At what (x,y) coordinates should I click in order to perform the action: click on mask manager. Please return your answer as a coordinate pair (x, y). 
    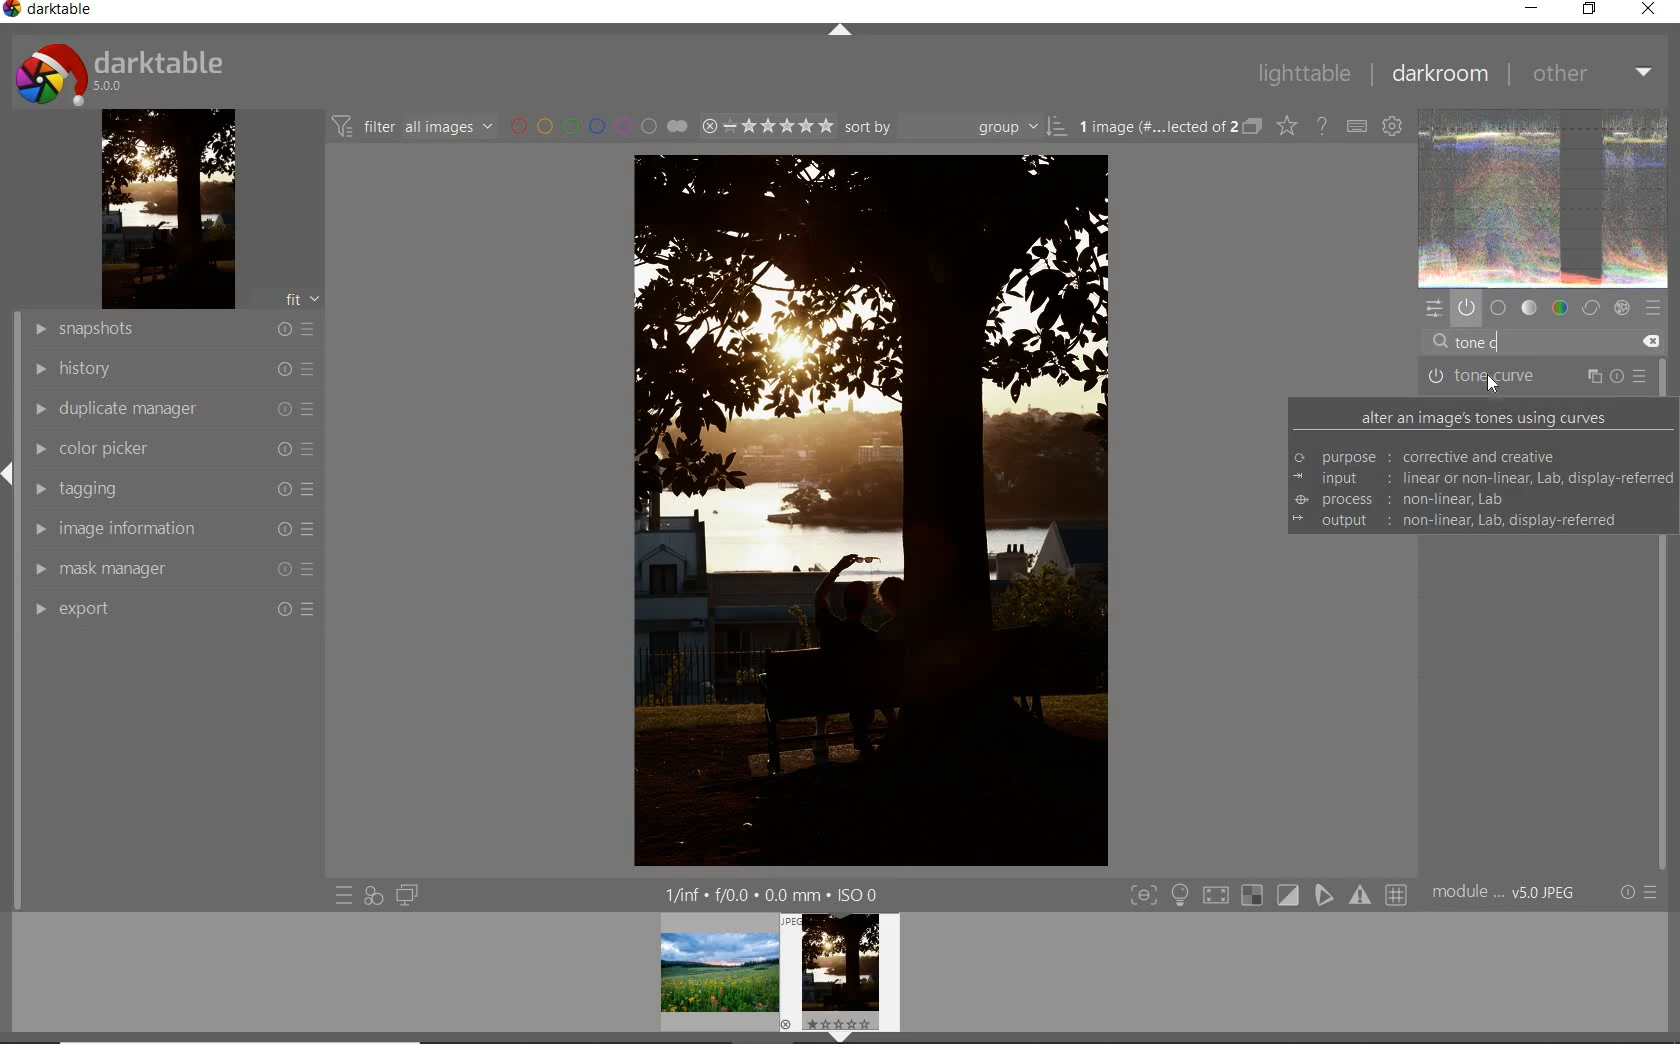
    Looking at the image, I should click on (172, 572).